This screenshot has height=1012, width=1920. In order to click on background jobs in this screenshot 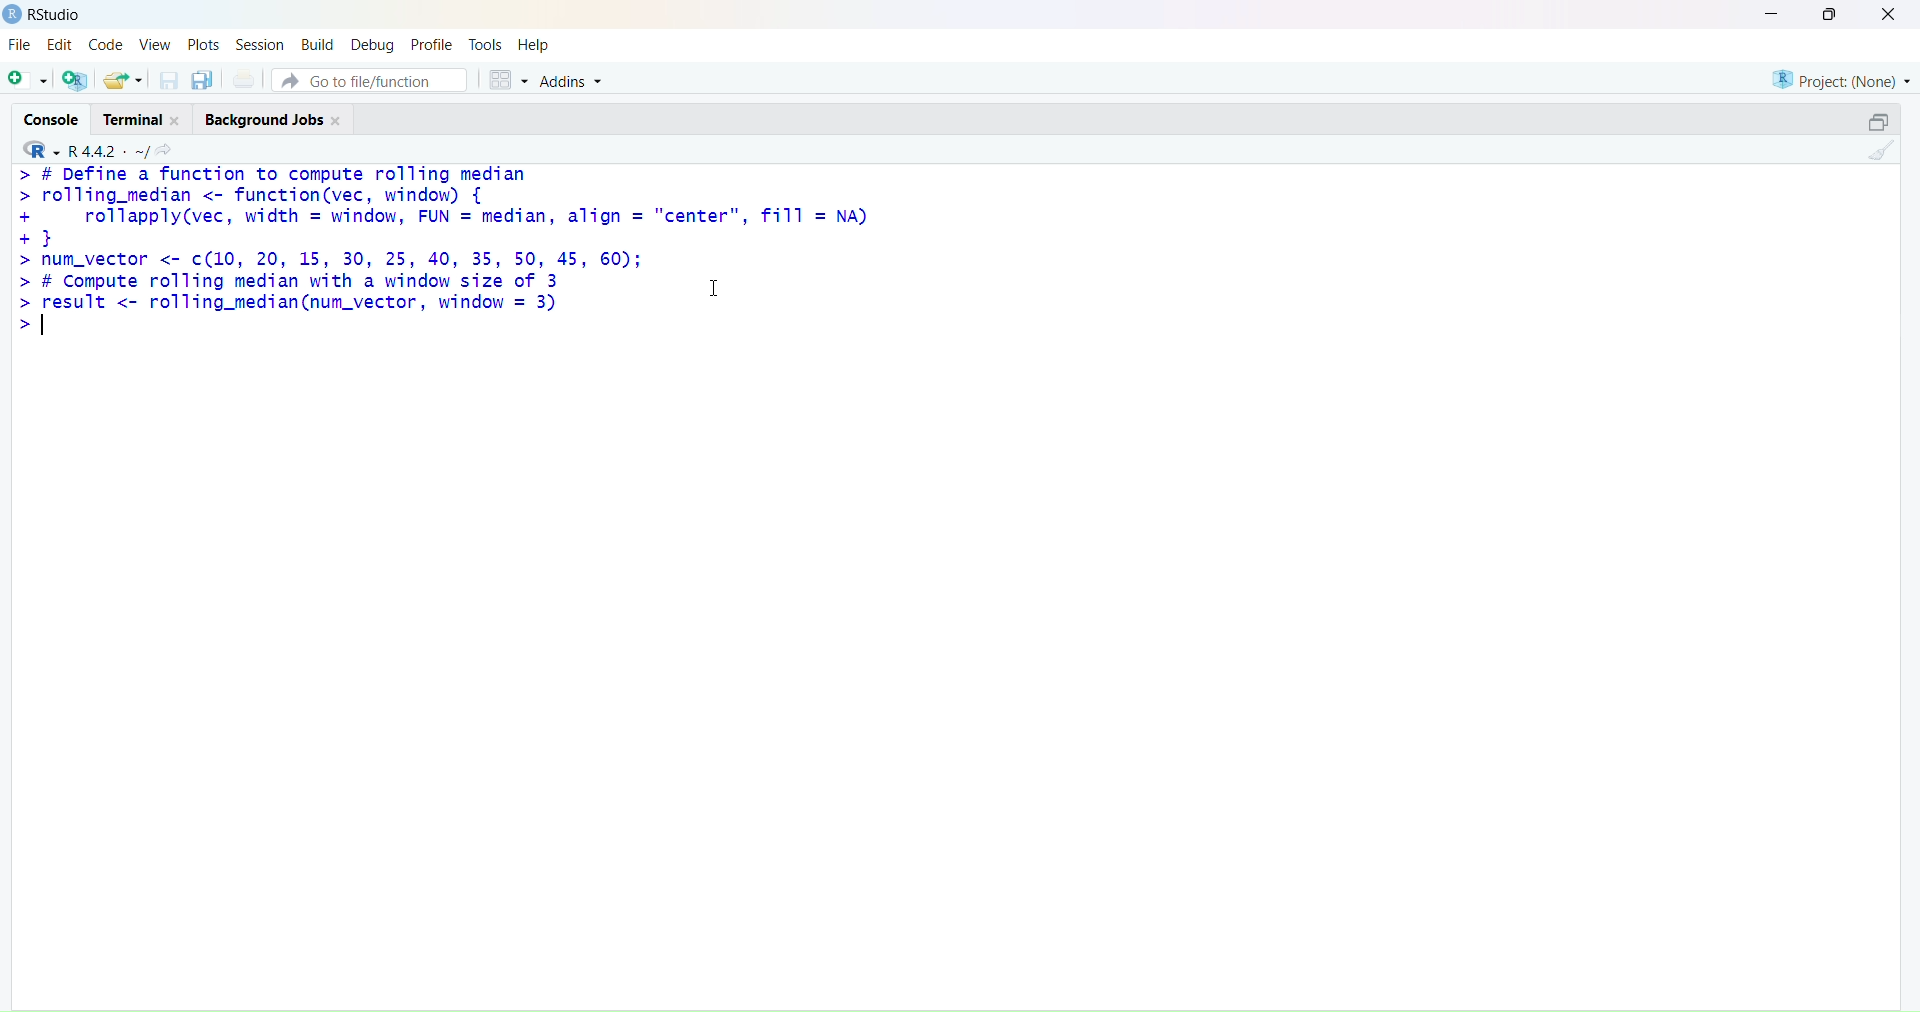, I will do `click(264, 122)`.